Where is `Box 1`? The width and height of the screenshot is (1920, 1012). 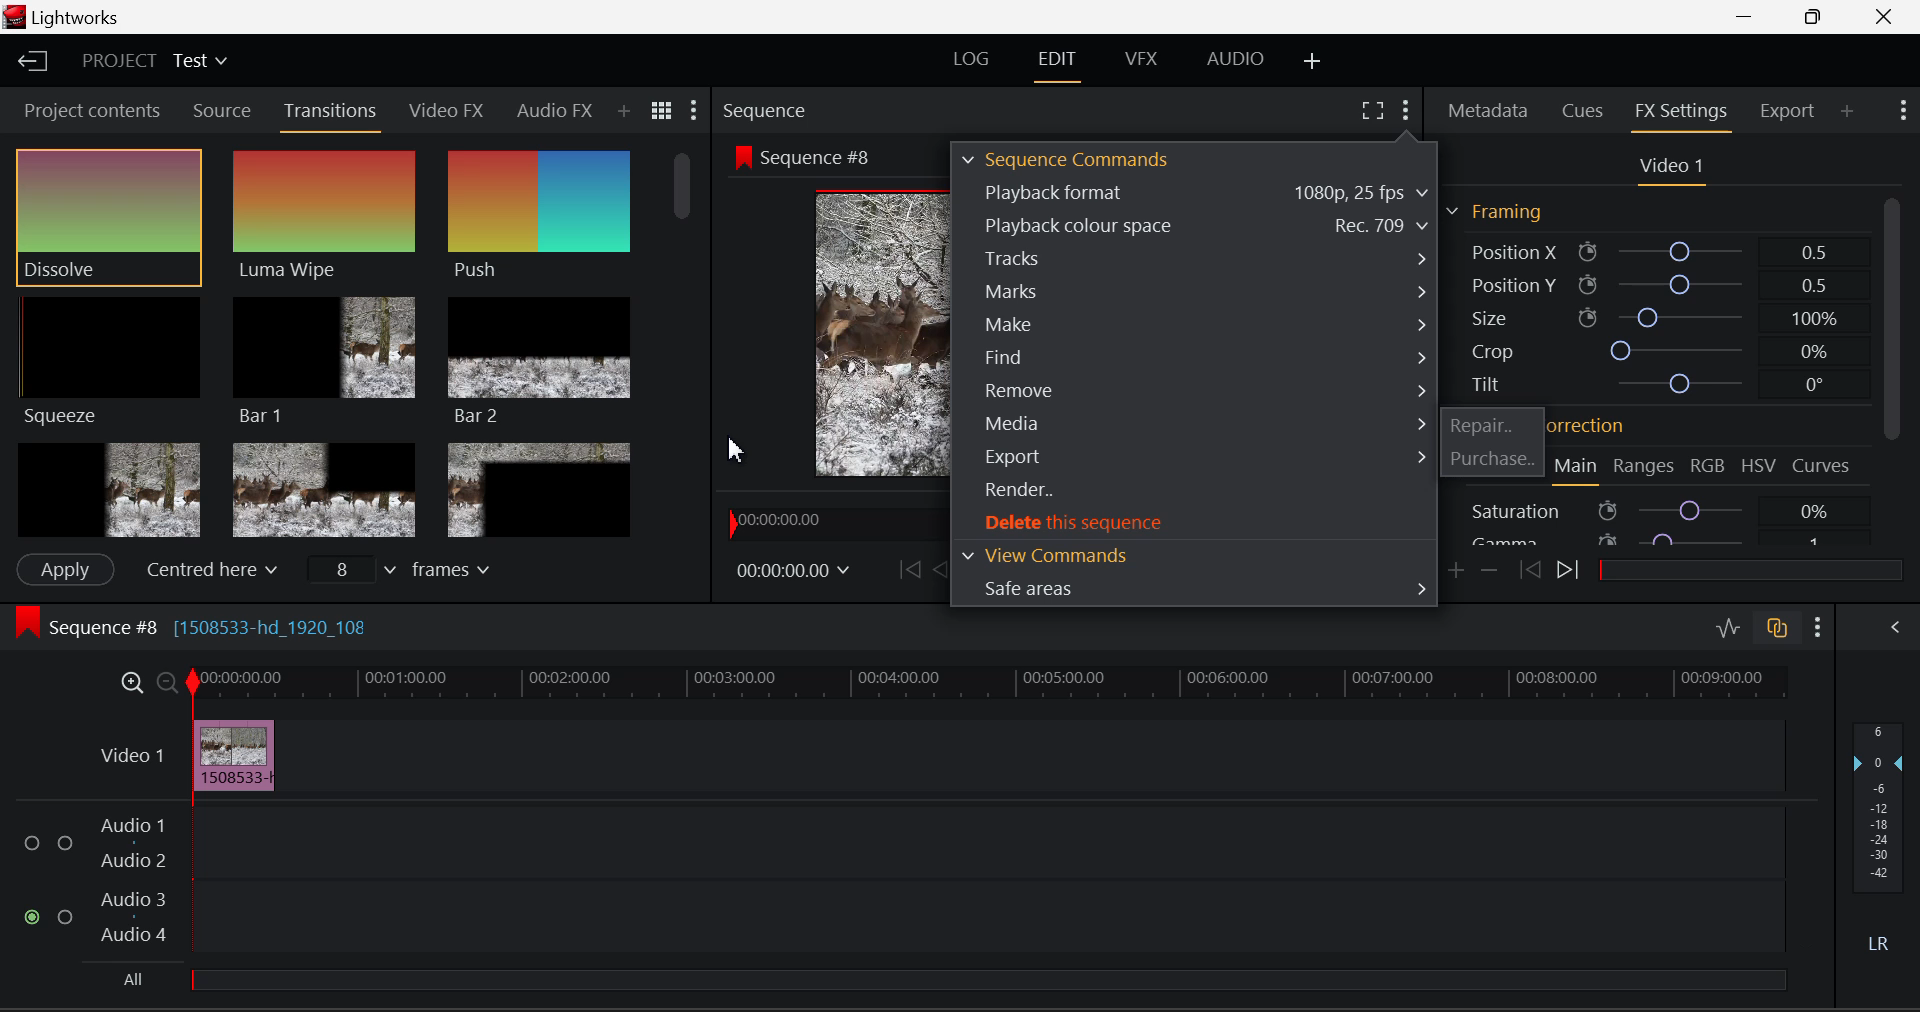
Box 1 is located at coordinates (107, 488).